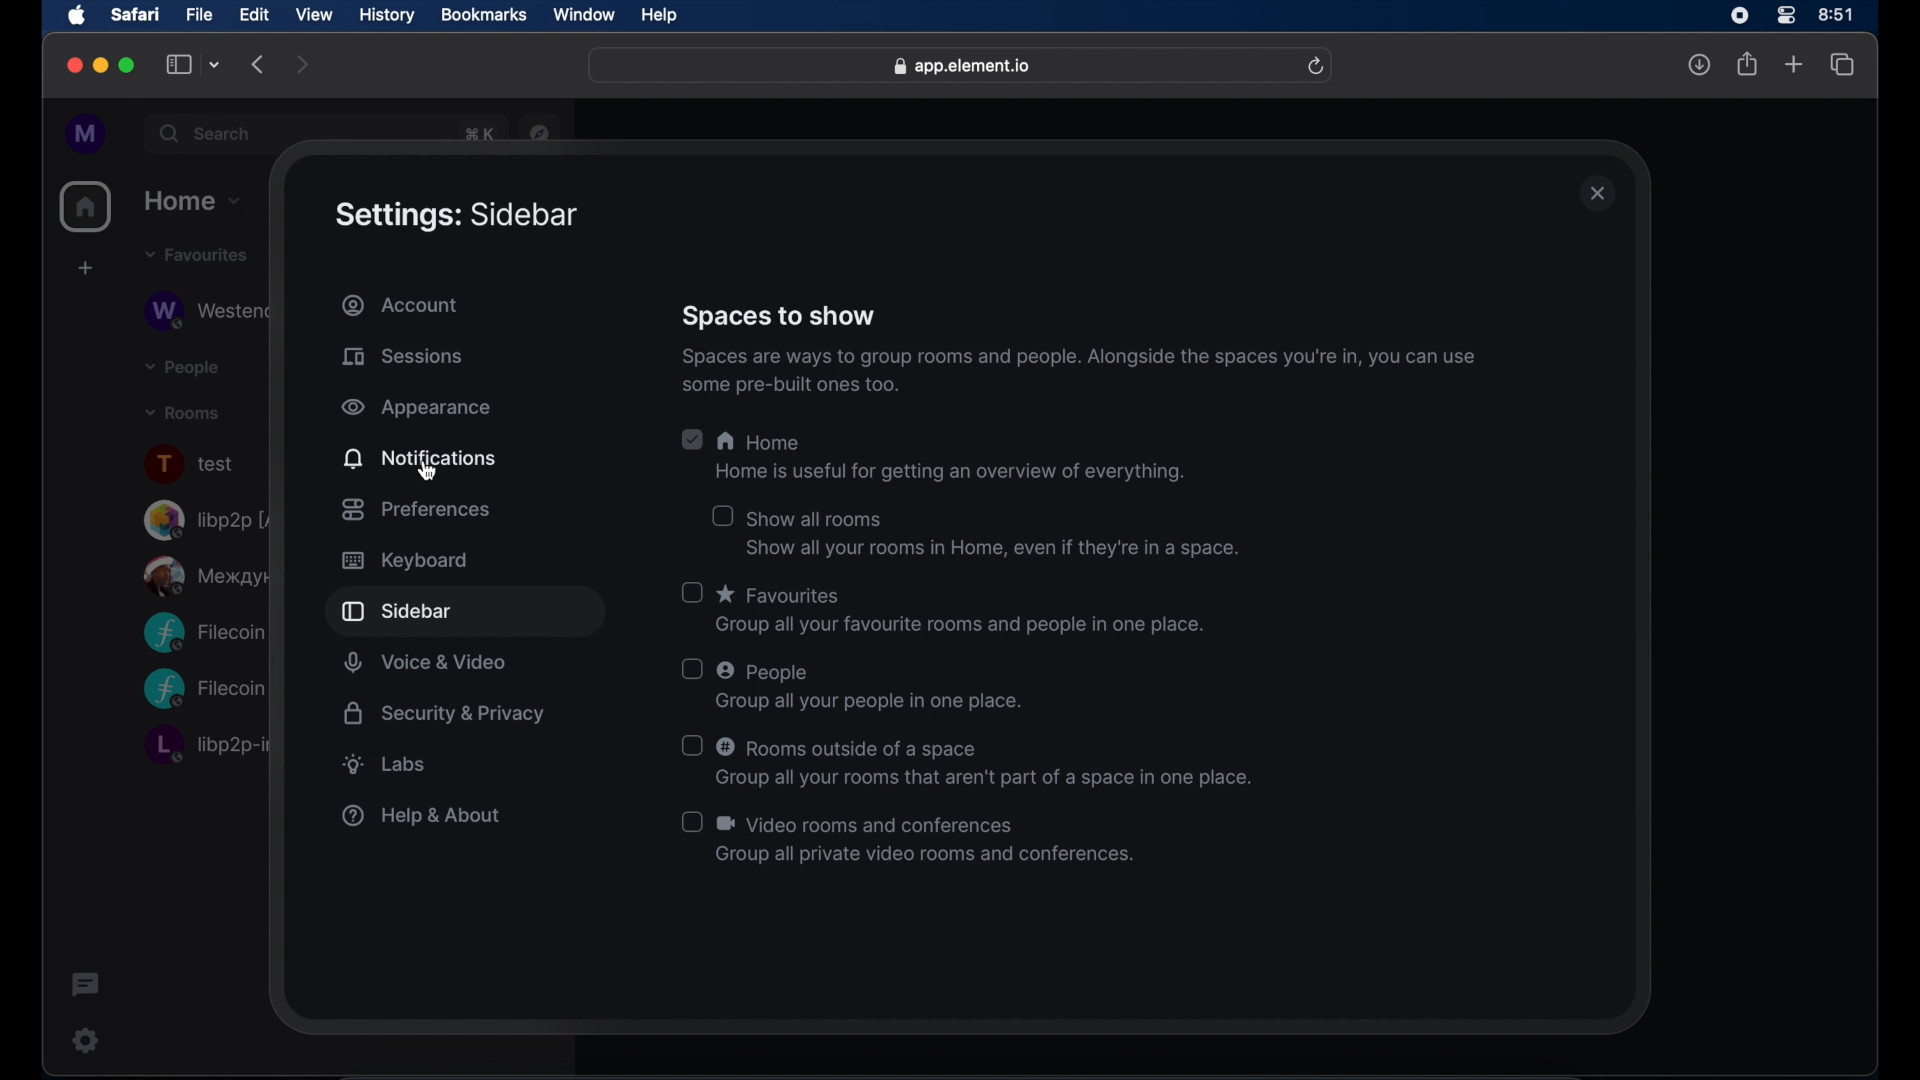 The image size is (1920, 1080). Describe the element at coordinates (210, 520) in the screenshot. I see `libp2p room` at that location.